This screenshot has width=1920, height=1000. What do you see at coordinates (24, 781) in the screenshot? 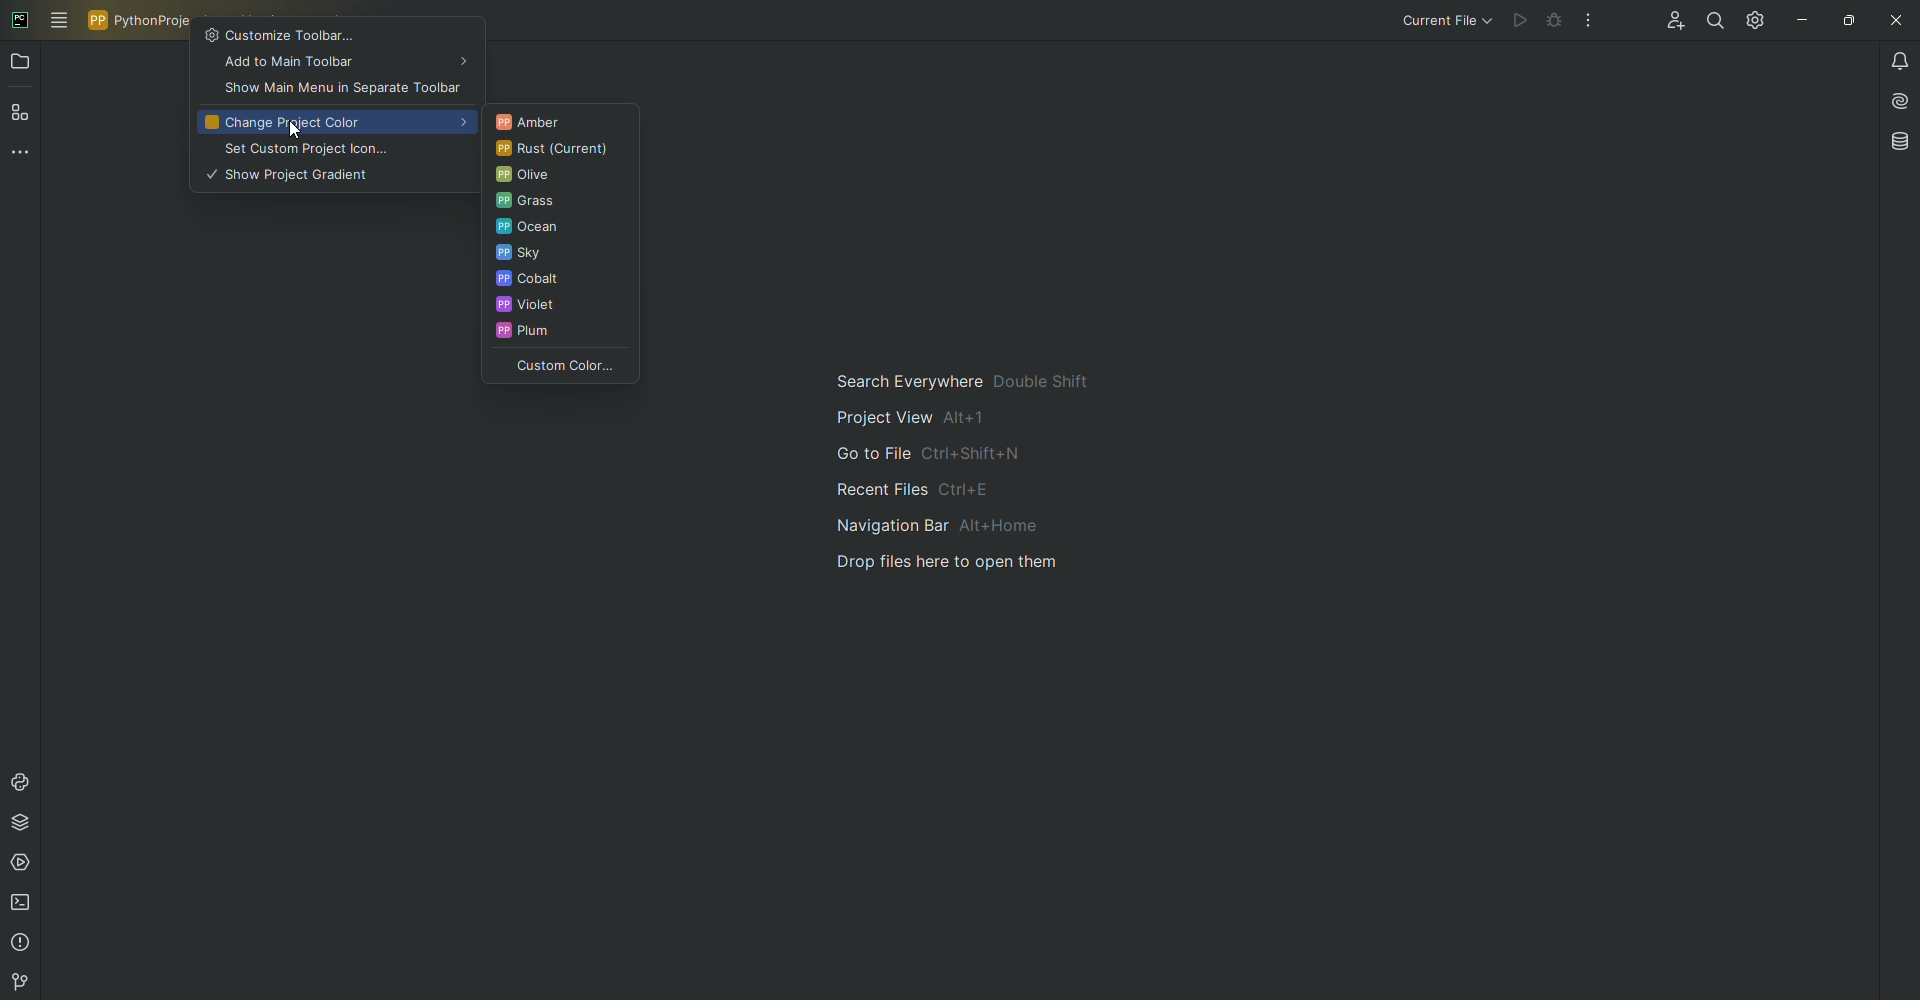
I see `Console` at bounding box center [24, 781].